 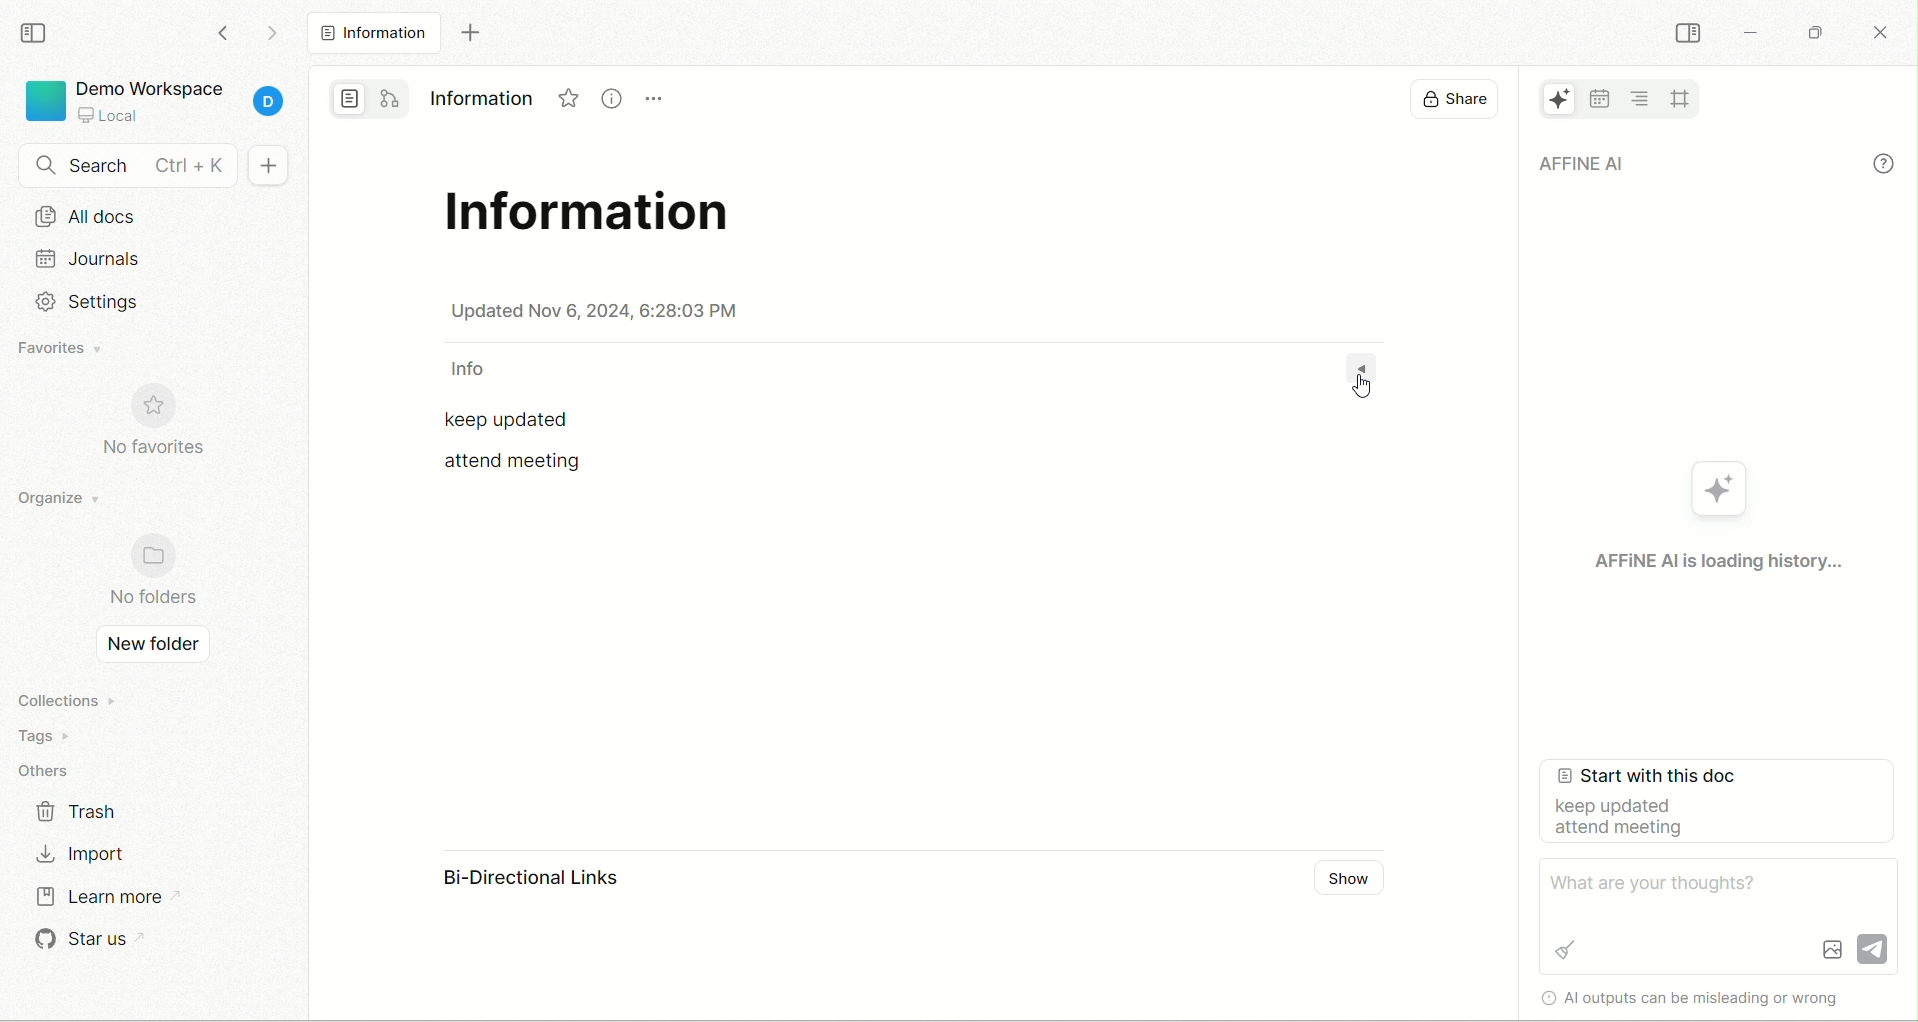 What do you see at coordinates (1680, 97) in the screenshot?
I see `all frames` at bounding box center [1680, 97].